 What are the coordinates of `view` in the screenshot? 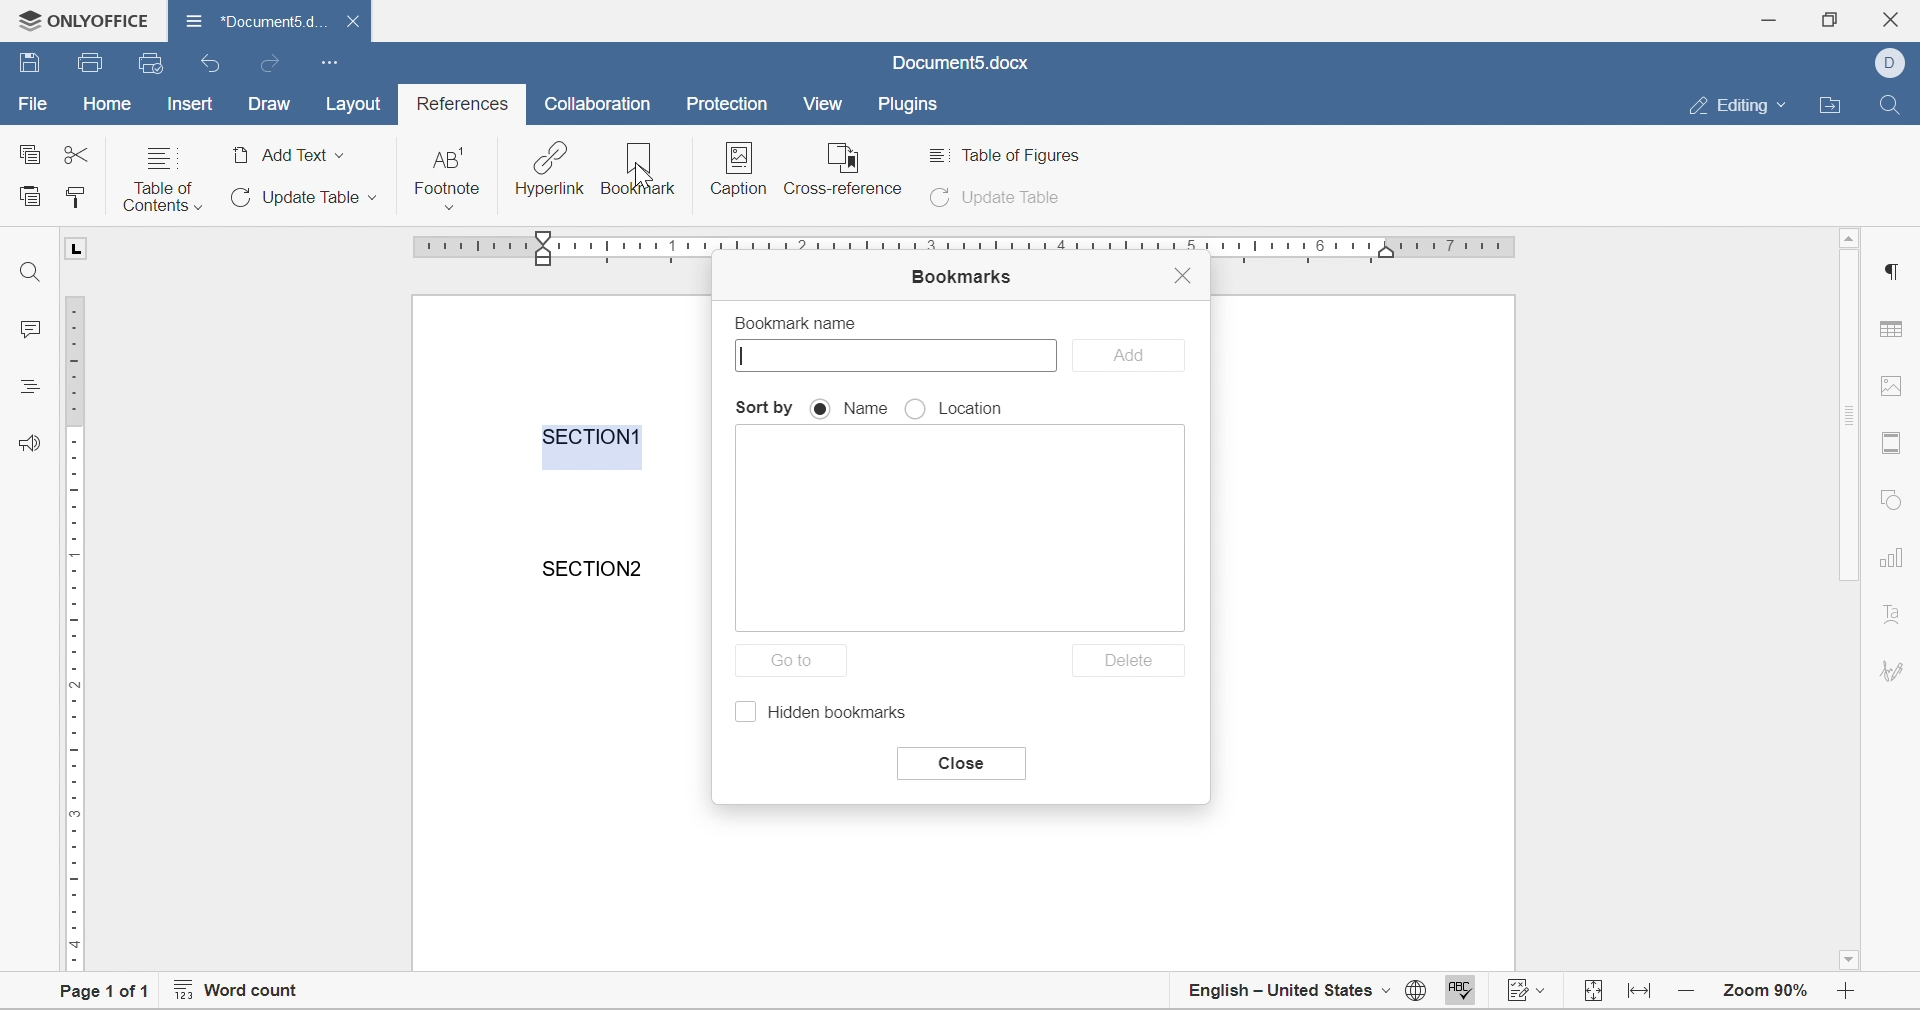 It's located at (824, 103).